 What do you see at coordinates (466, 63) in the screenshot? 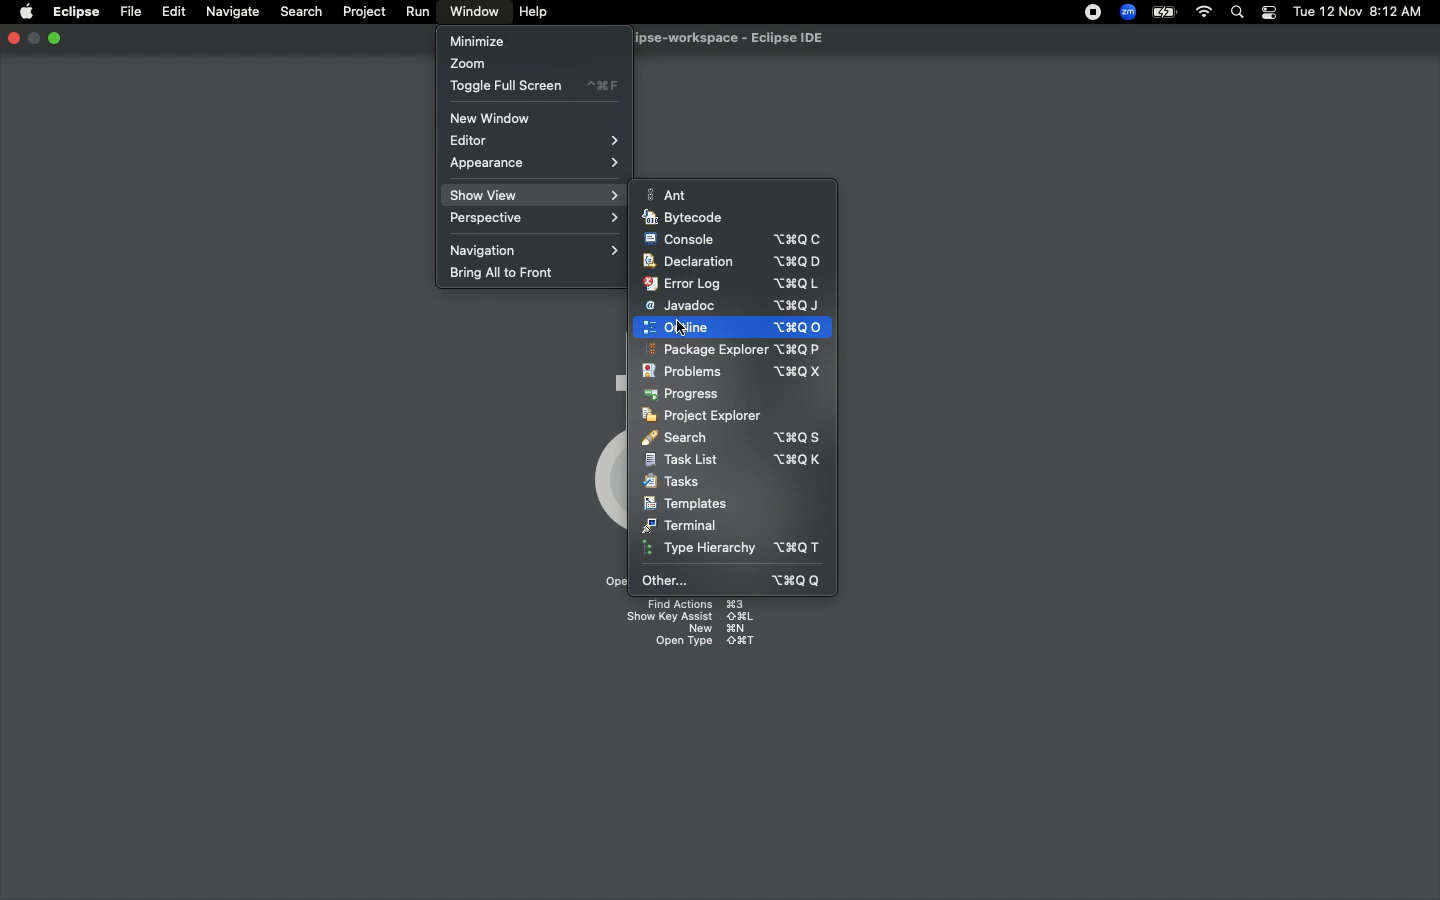
I see `Zoom` at bounding box center [466, 63].